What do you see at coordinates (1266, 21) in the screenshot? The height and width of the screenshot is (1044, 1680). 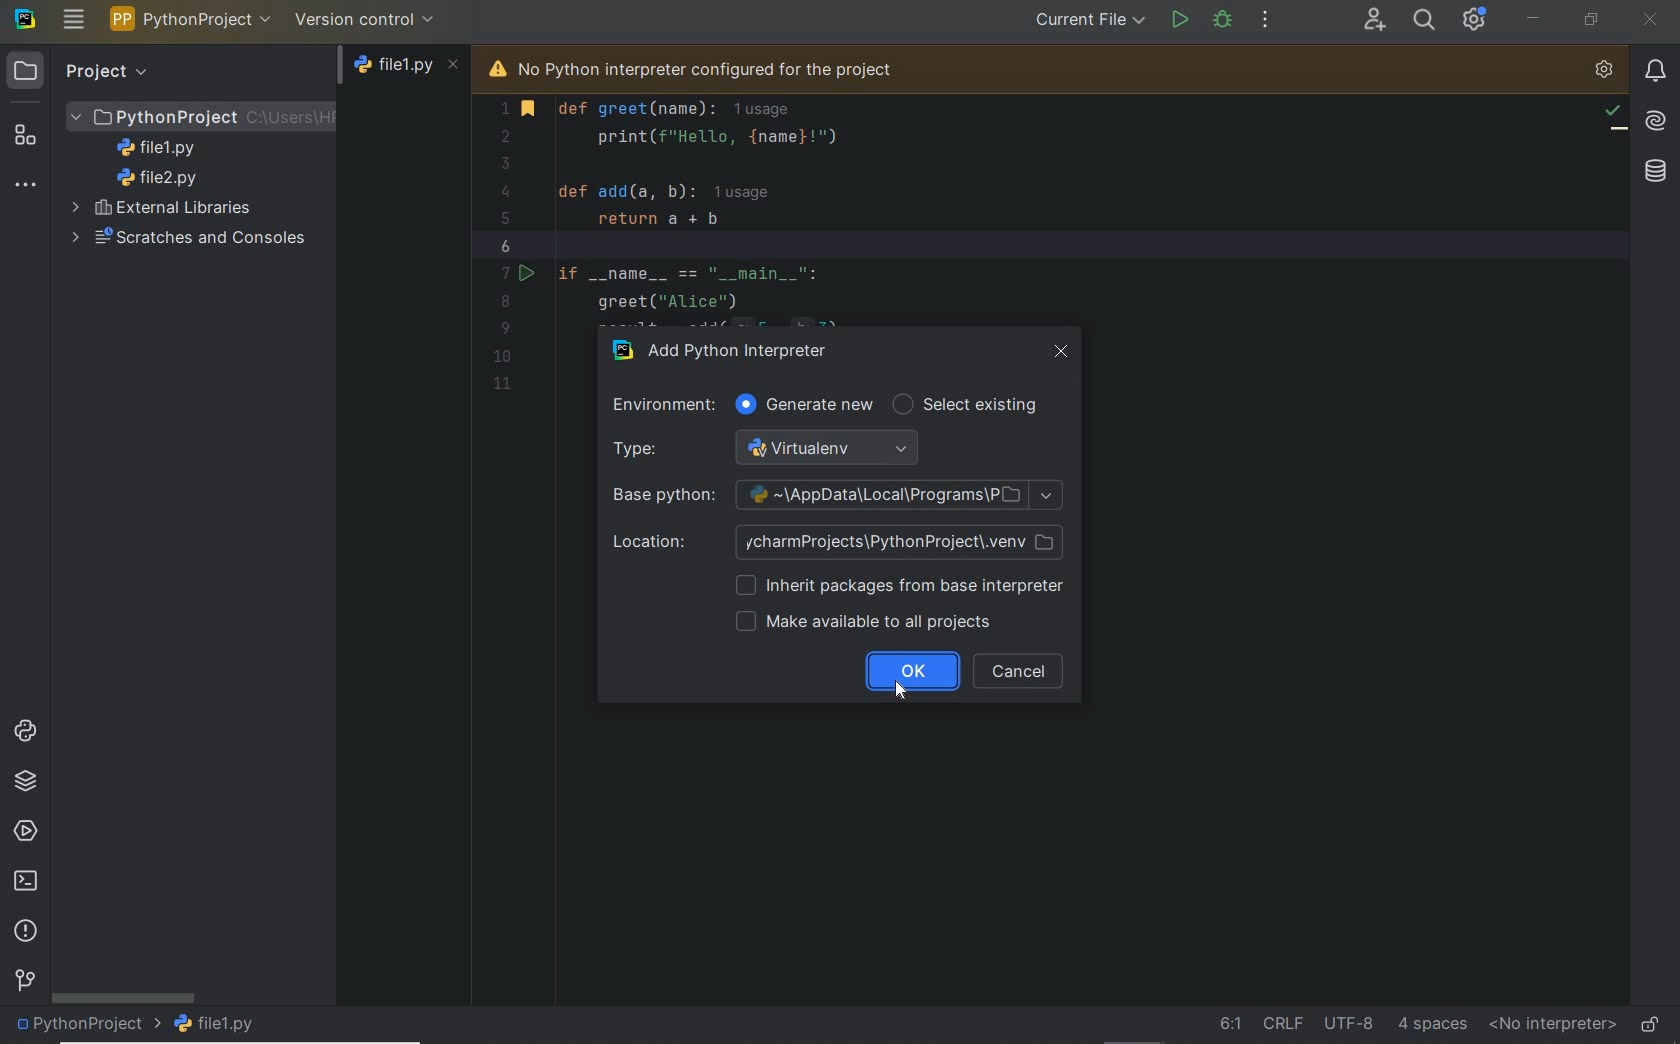 I see `more actions` at bounding box center [1266, 21].